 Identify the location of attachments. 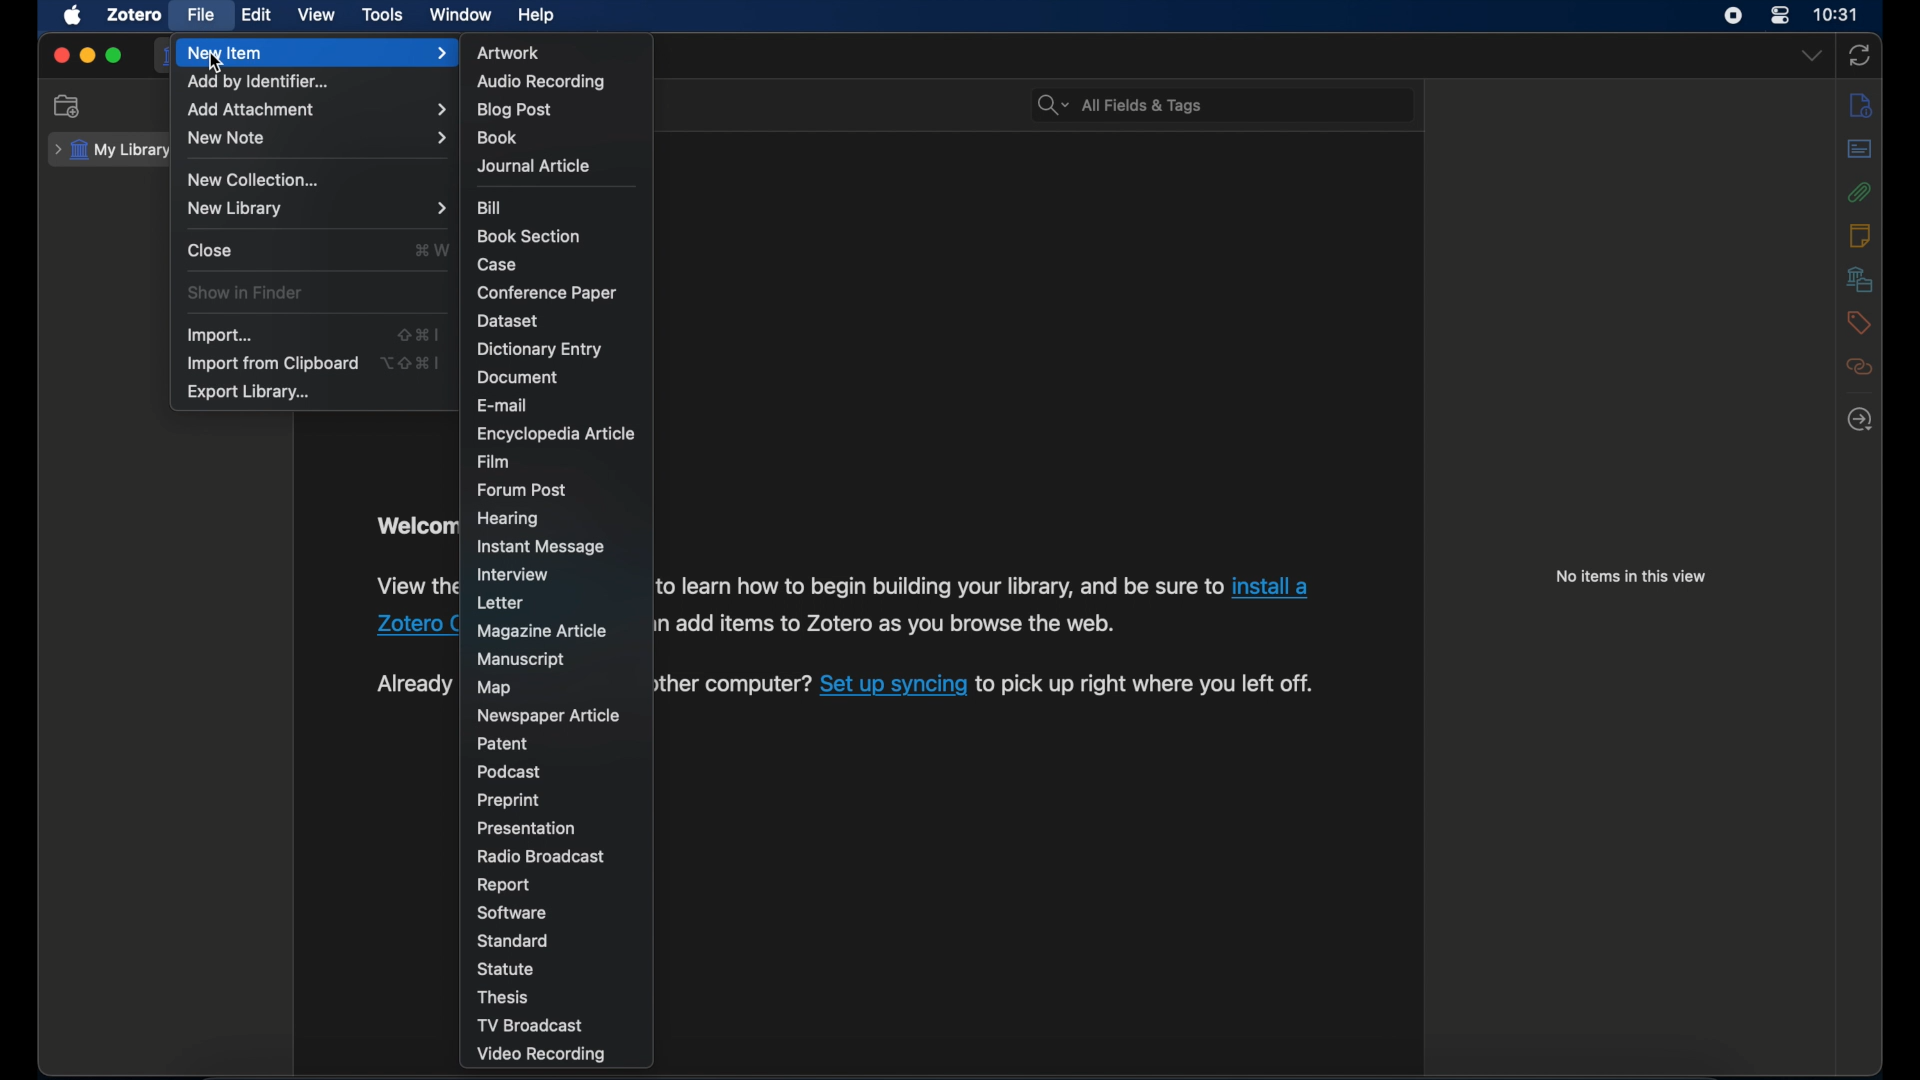
(1860, 193).